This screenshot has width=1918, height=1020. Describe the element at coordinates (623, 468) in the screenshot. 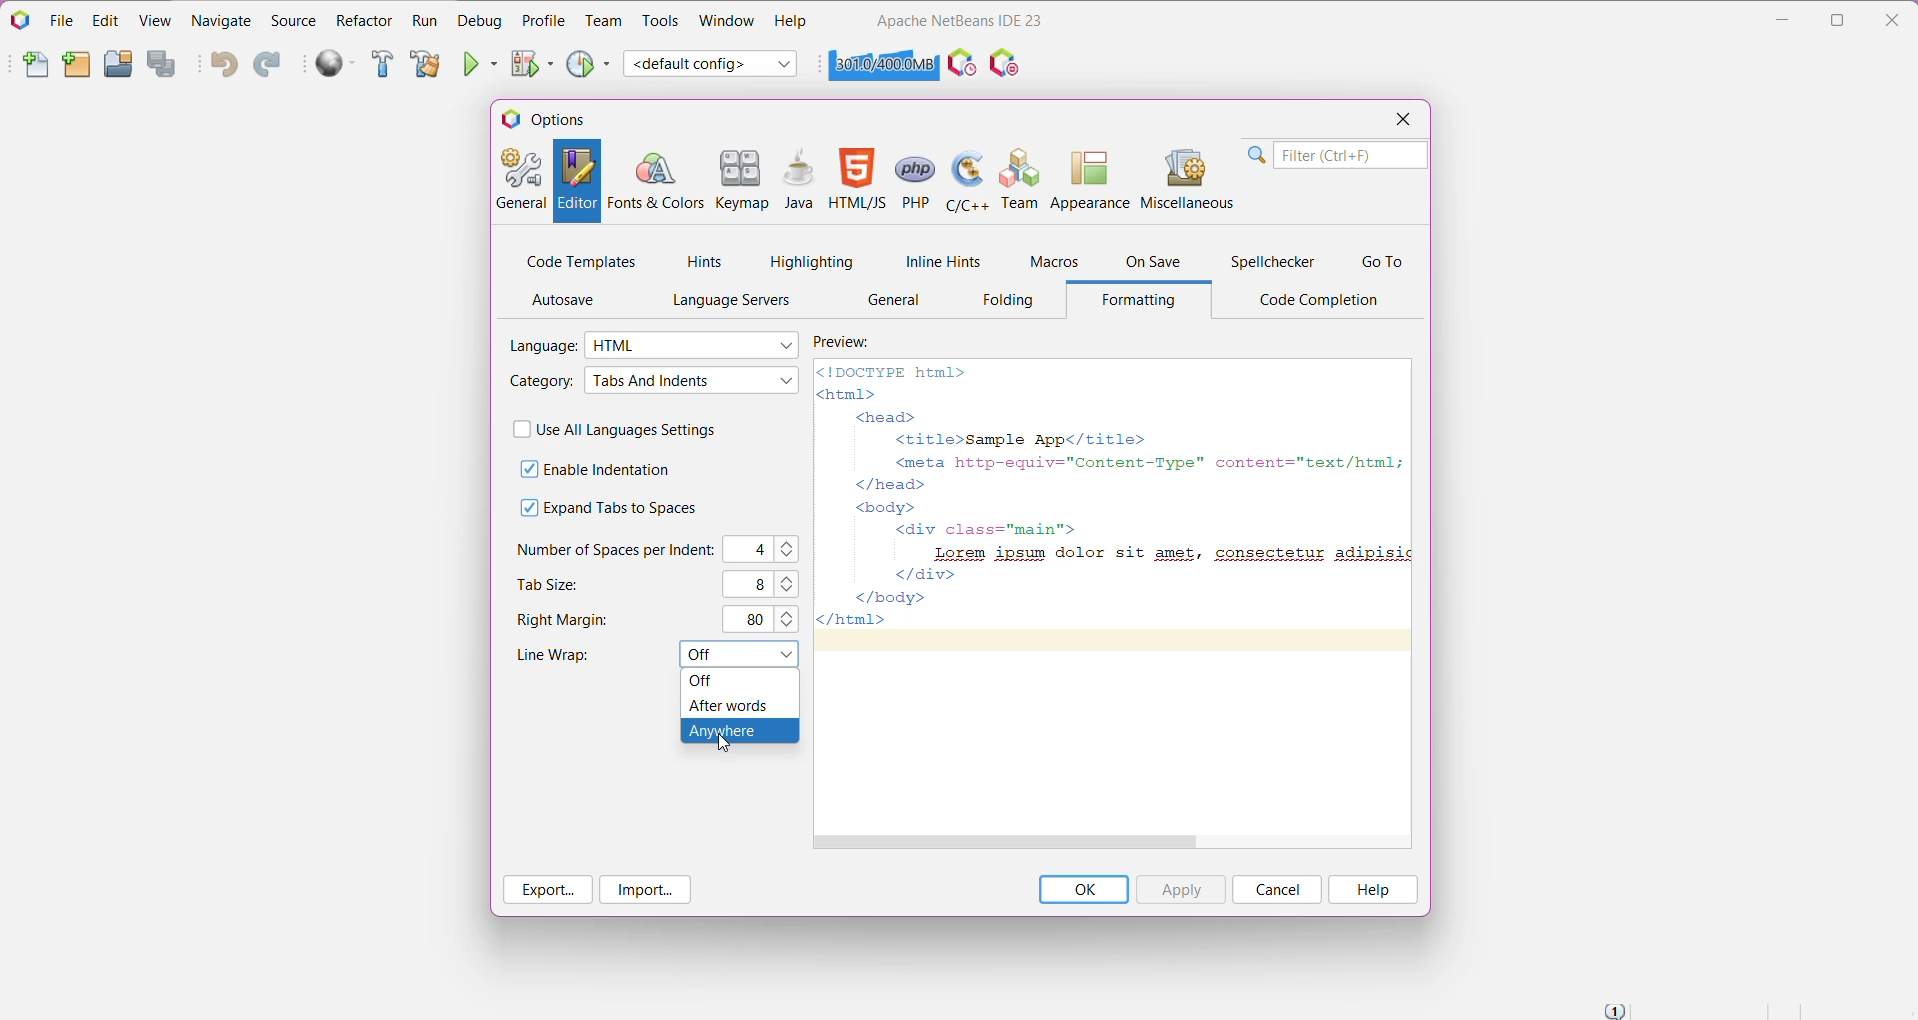

I see `Enable Indentation - click to enable` at that location.